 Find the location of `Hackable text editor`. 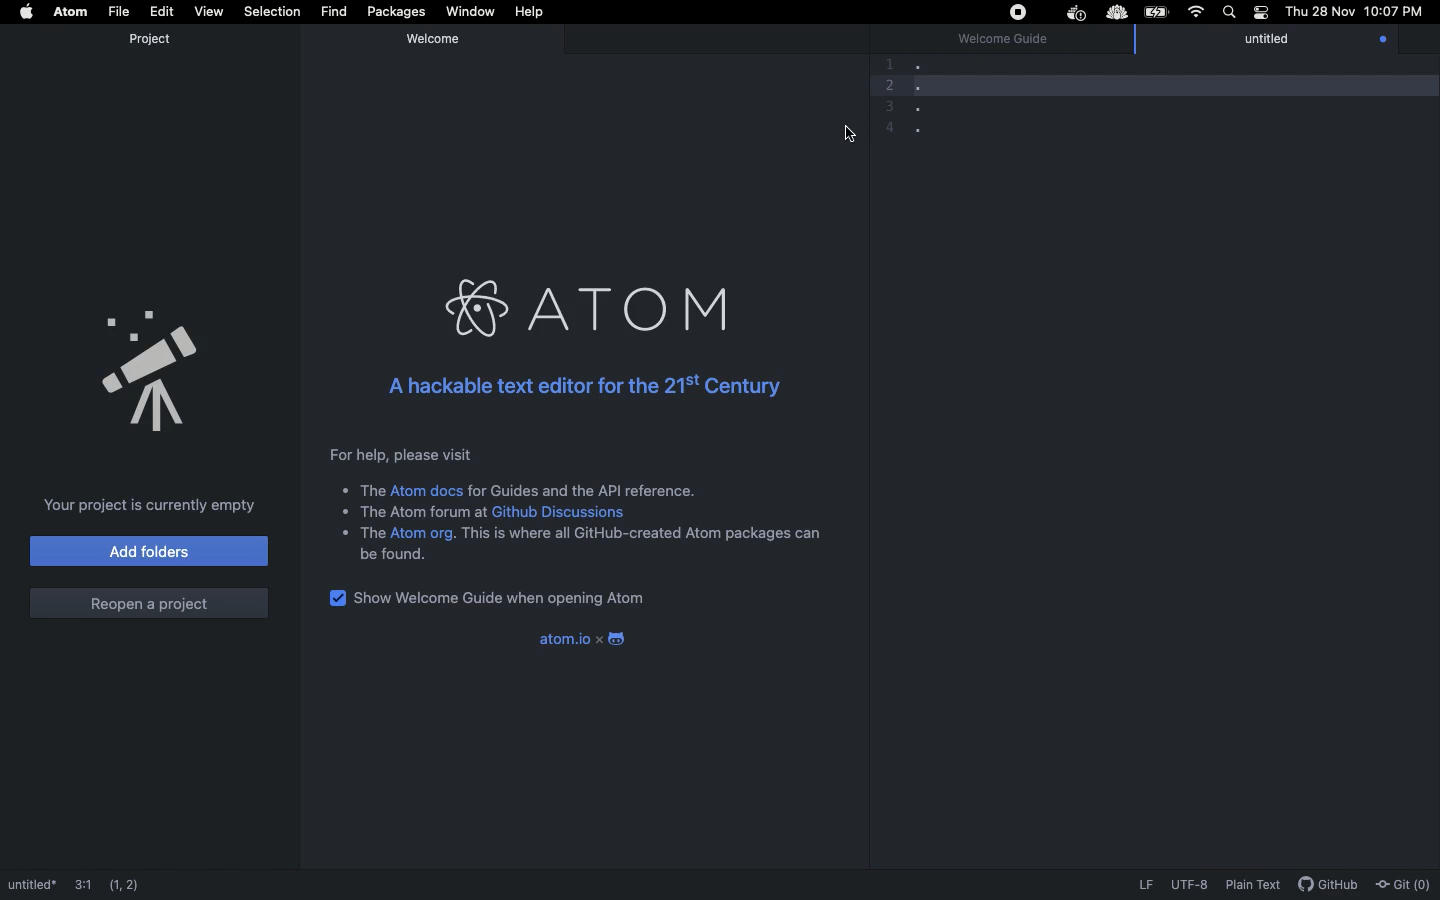

Hackable text editor is located at coordinates (581, 382).